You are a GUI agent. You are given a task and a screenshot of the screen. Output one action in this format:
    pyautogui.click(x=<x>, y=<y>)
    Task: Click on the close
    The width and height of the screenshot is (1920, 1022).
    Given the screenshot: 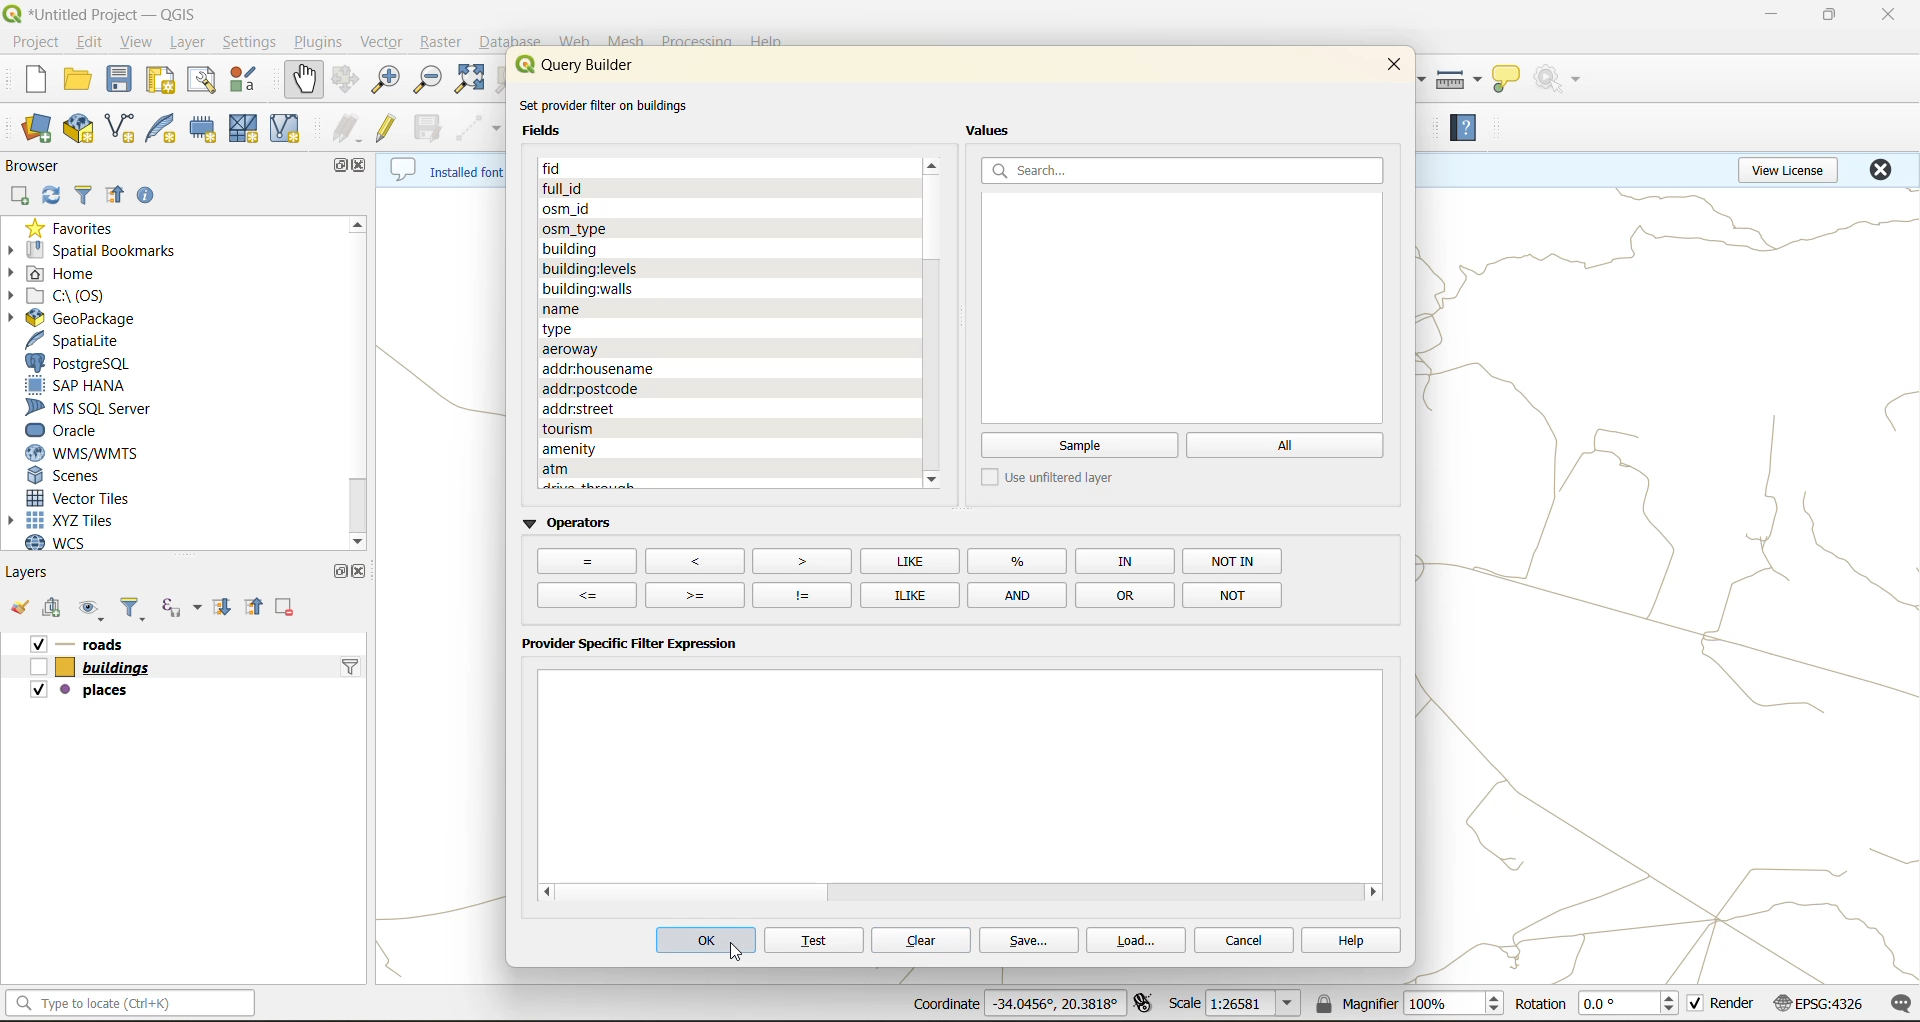 What is the action you would take?
    pyautogui.click(x=365, y=164)
    